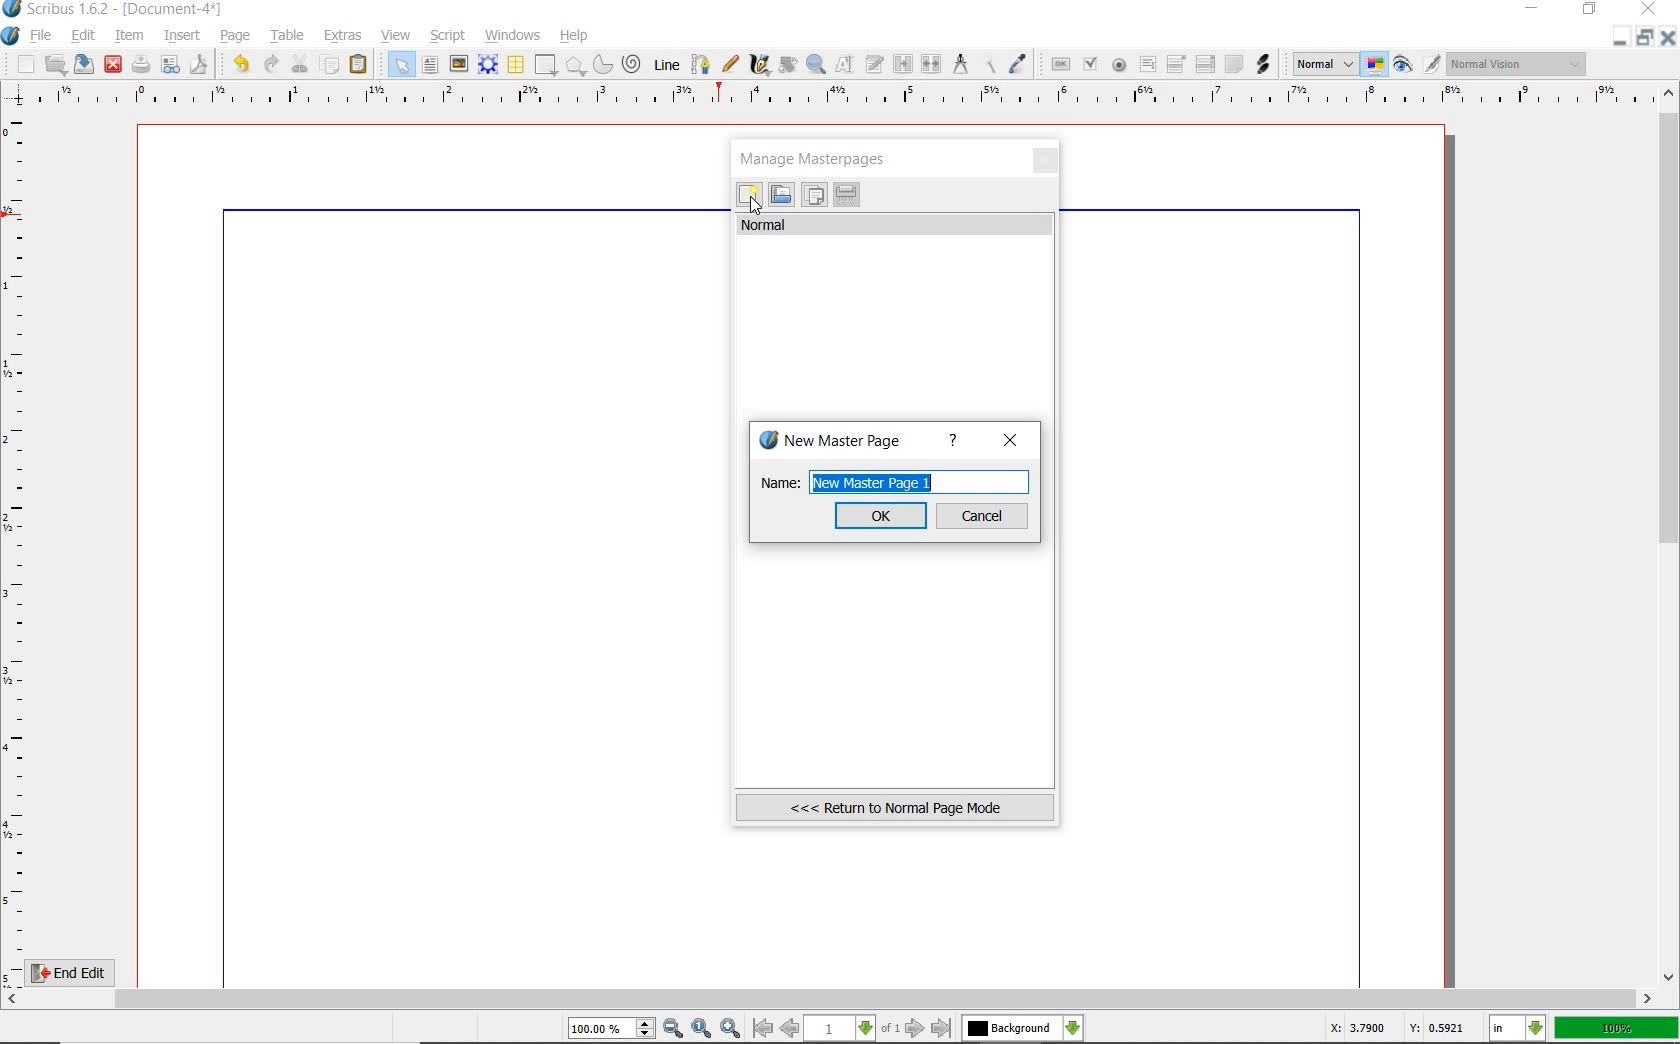 The height and width of the screenshot is (1044, 1680). What do you see at coordinates (841, 1029) in the screenshot?
I see `1` at bounding box center [841, 1029].